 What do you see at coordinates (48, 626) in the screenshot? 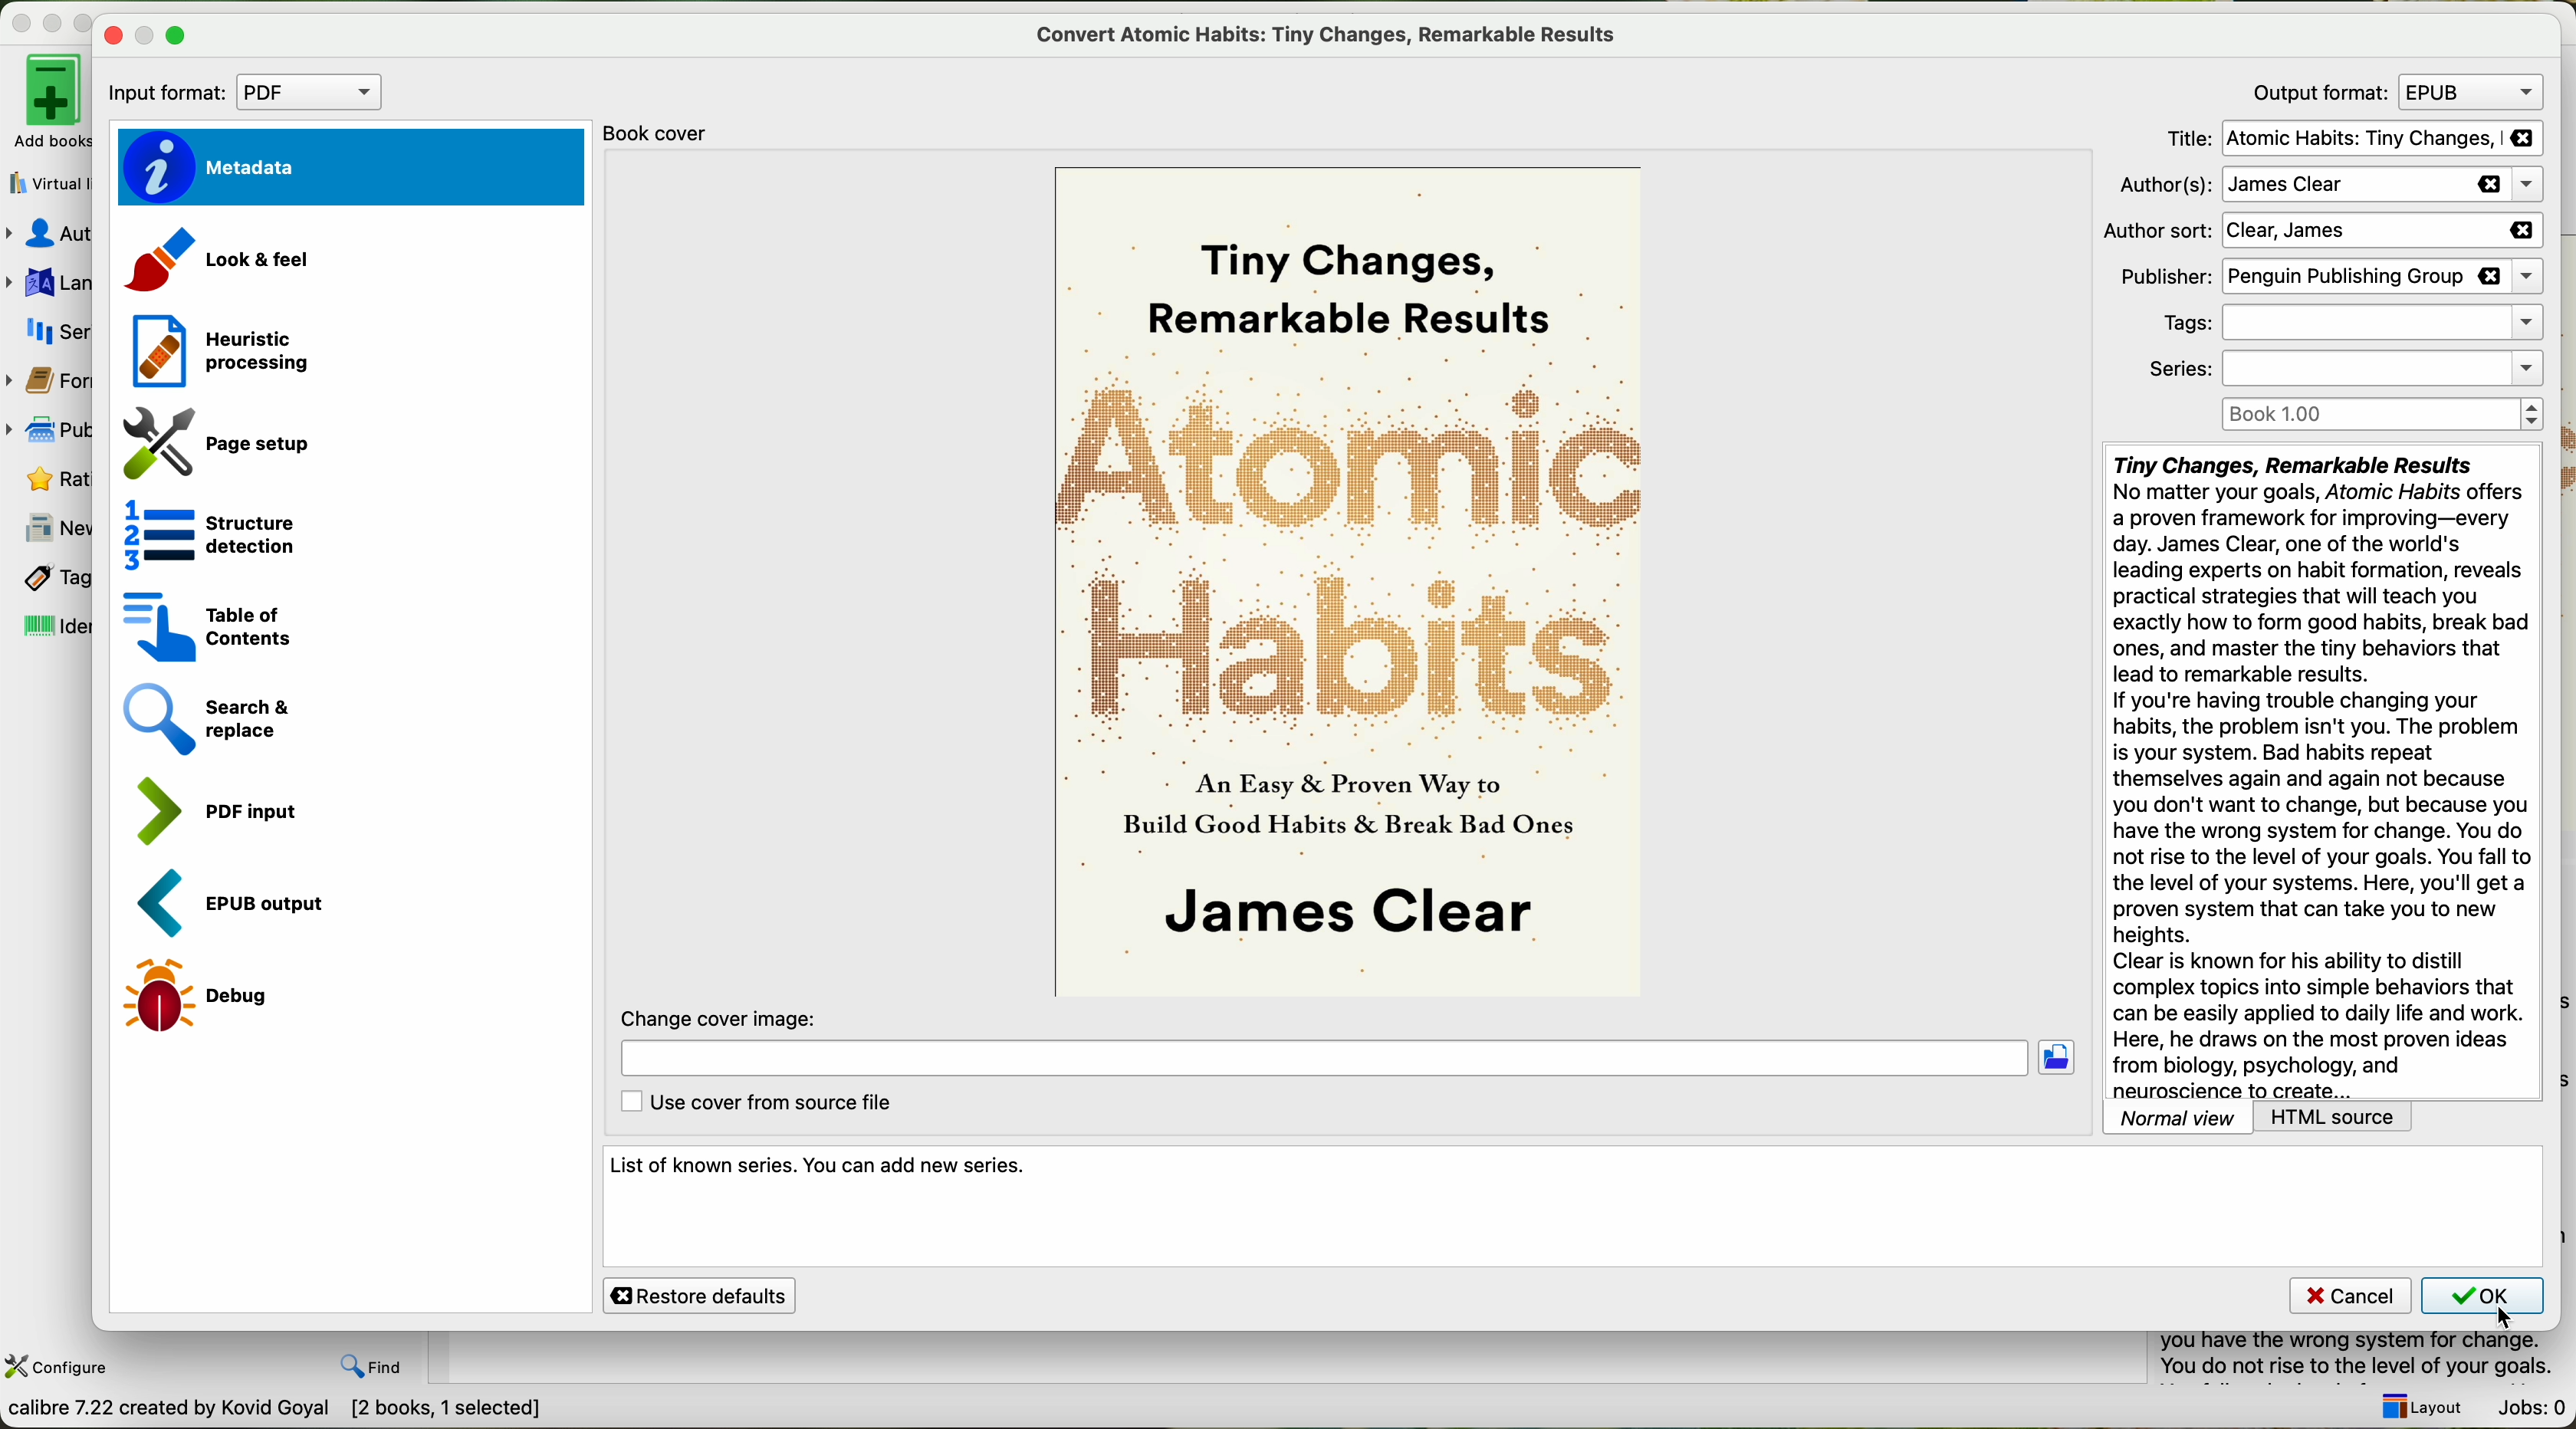
I see `identifiers` at bounding box center [48, 626].